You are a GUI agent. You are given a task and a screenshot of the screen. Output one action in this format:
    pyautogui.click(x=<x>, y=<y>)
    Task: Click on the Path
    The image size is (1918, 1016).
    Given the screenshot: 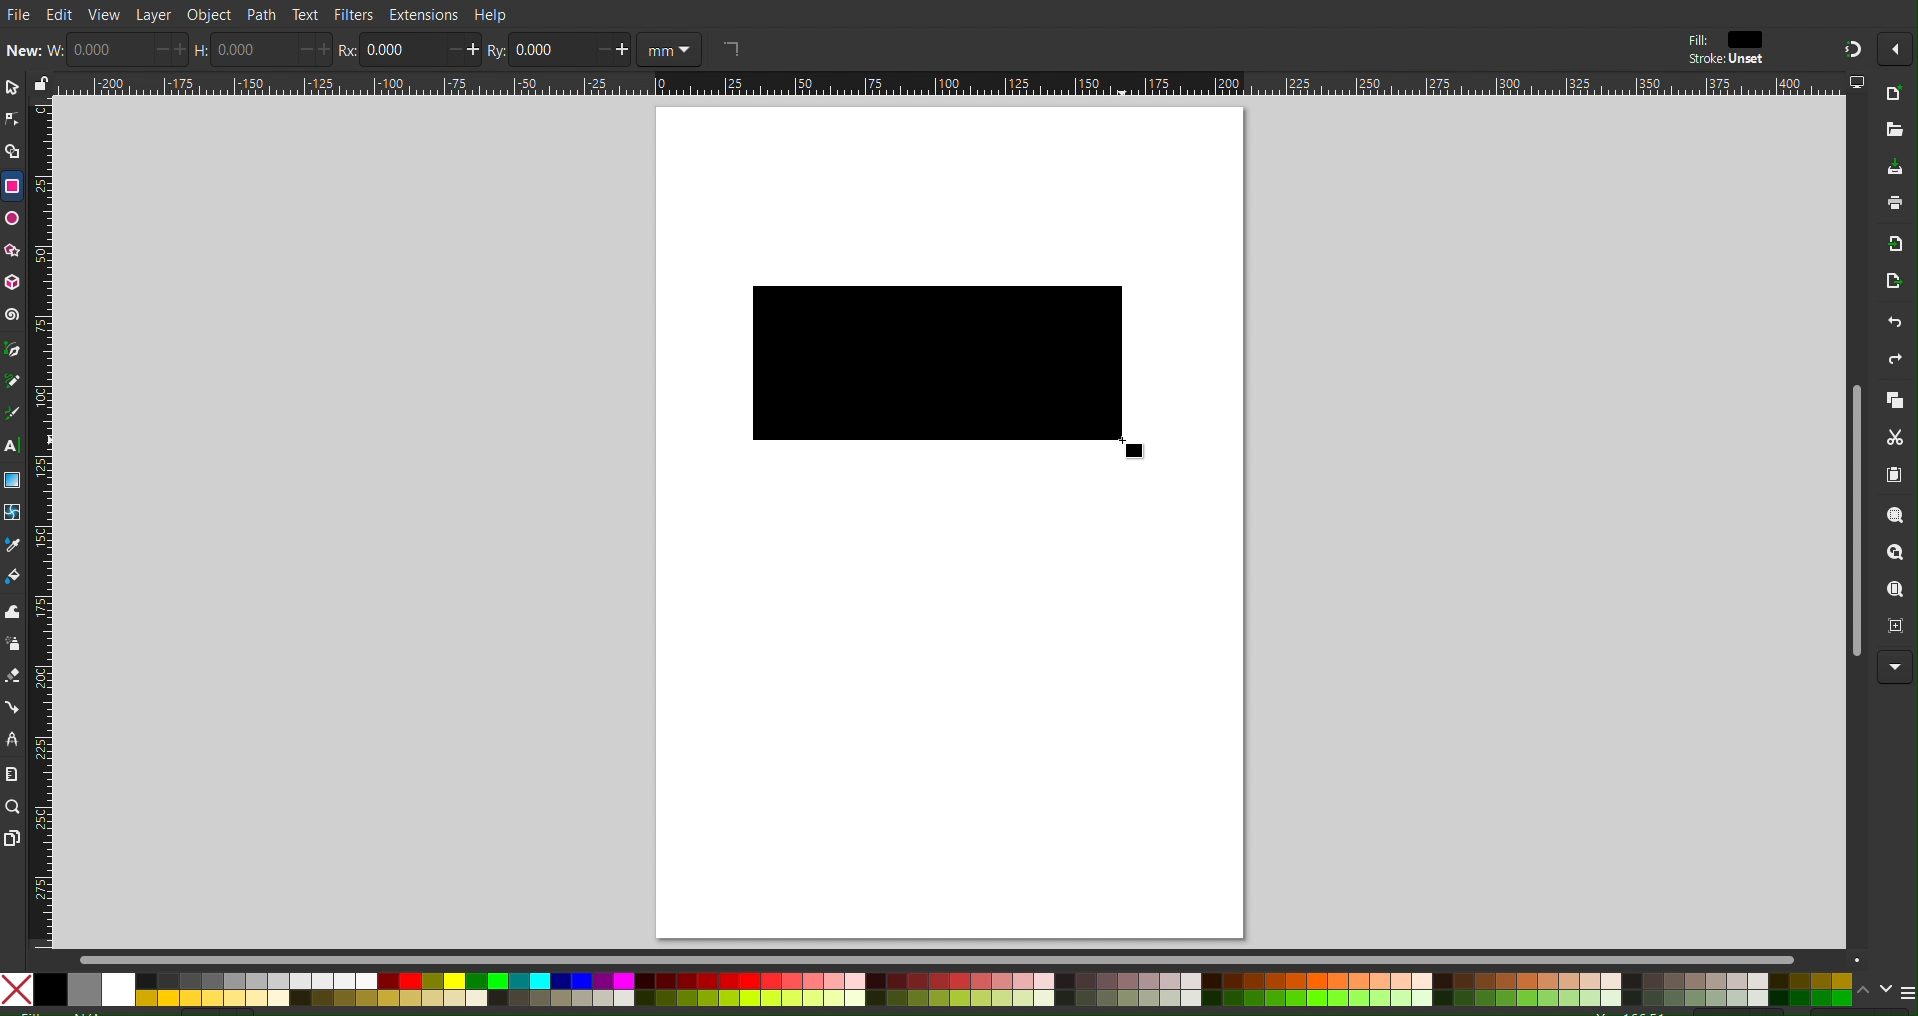 What is the action you would take?
    pyautogui.click(x=259, y=15)
    